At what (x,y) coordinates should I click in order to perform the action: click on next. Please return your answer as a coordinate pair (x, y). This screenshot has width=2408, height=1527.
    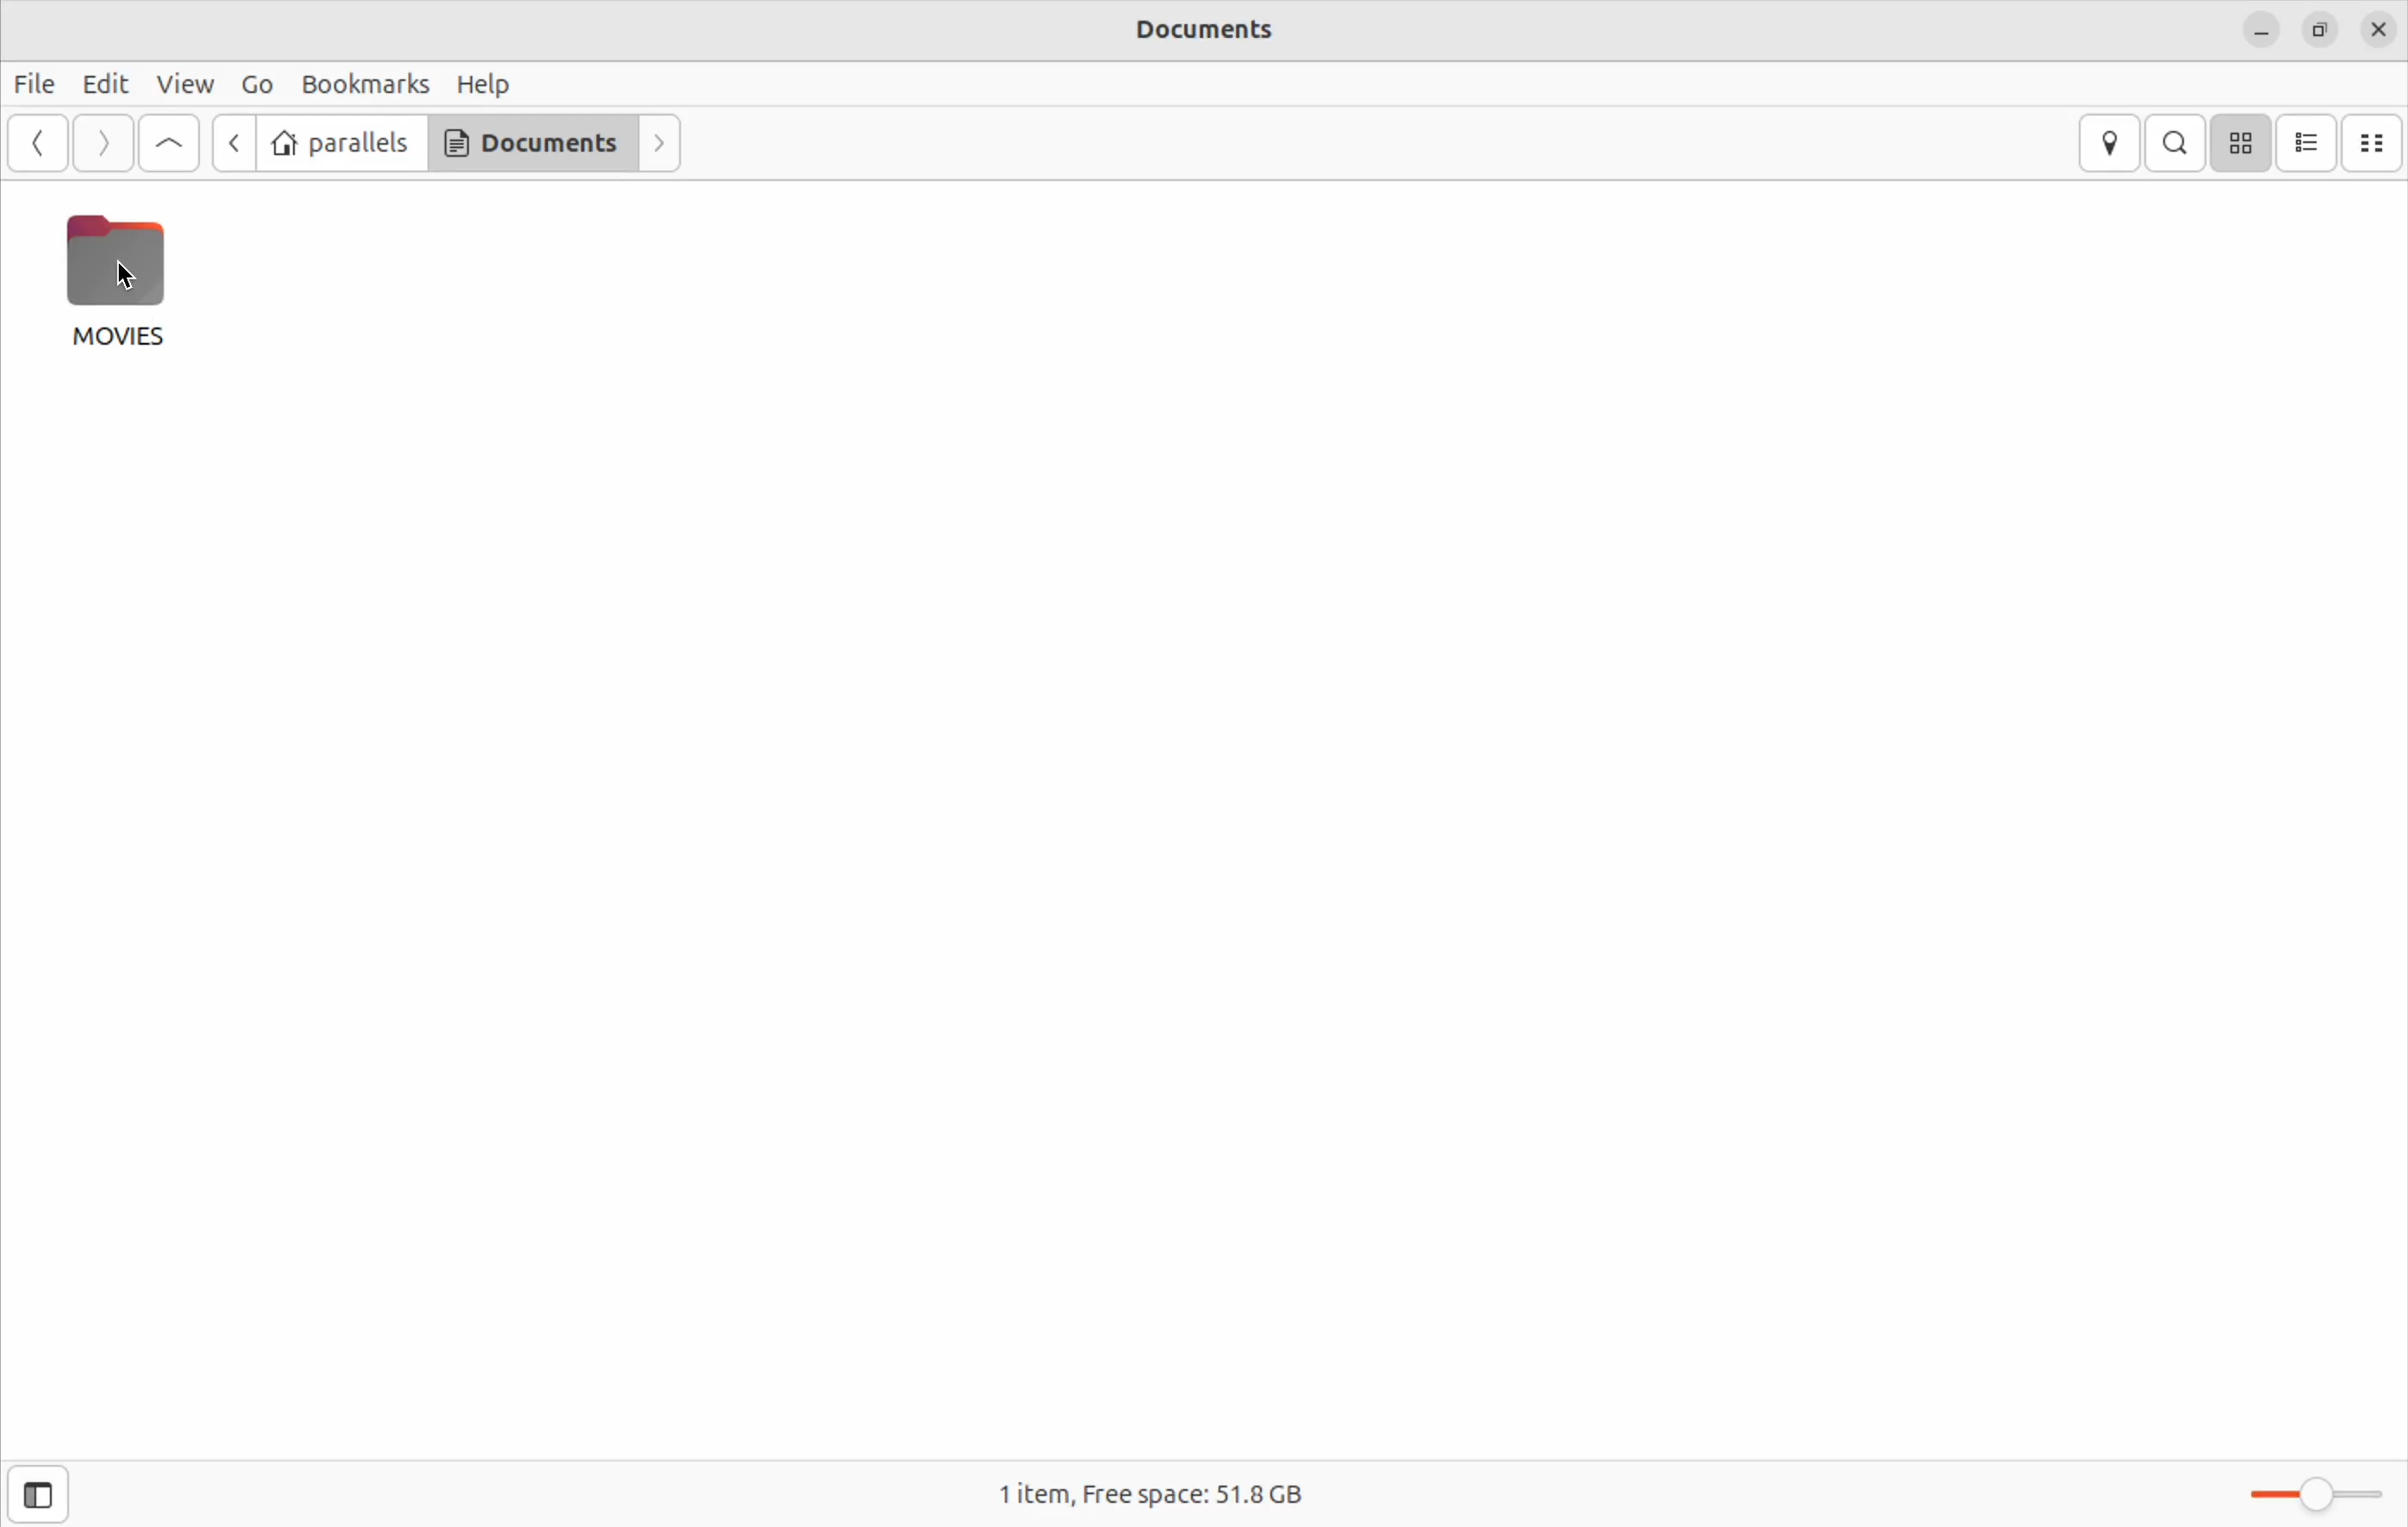
    Looking at the image, I should click on (660, 141).